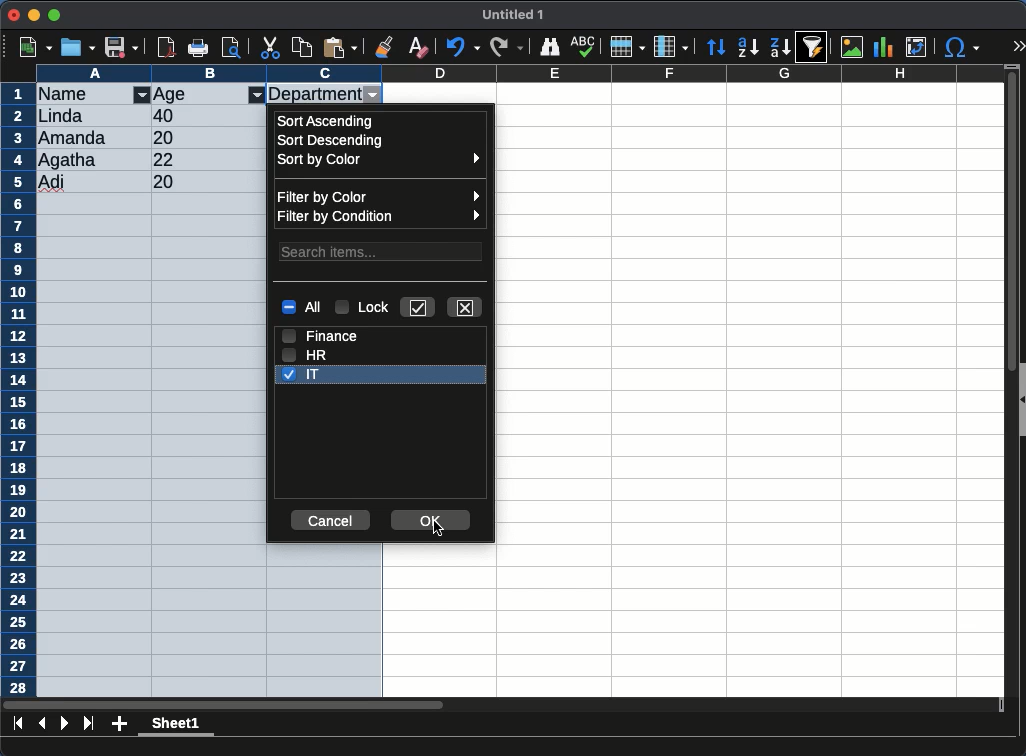 Image resolution: width=1026 pixels, height=756 pixels. What do you see at coordinates (73, 93) in the screenshot?
I see `name` at bounding box center [73, 93].